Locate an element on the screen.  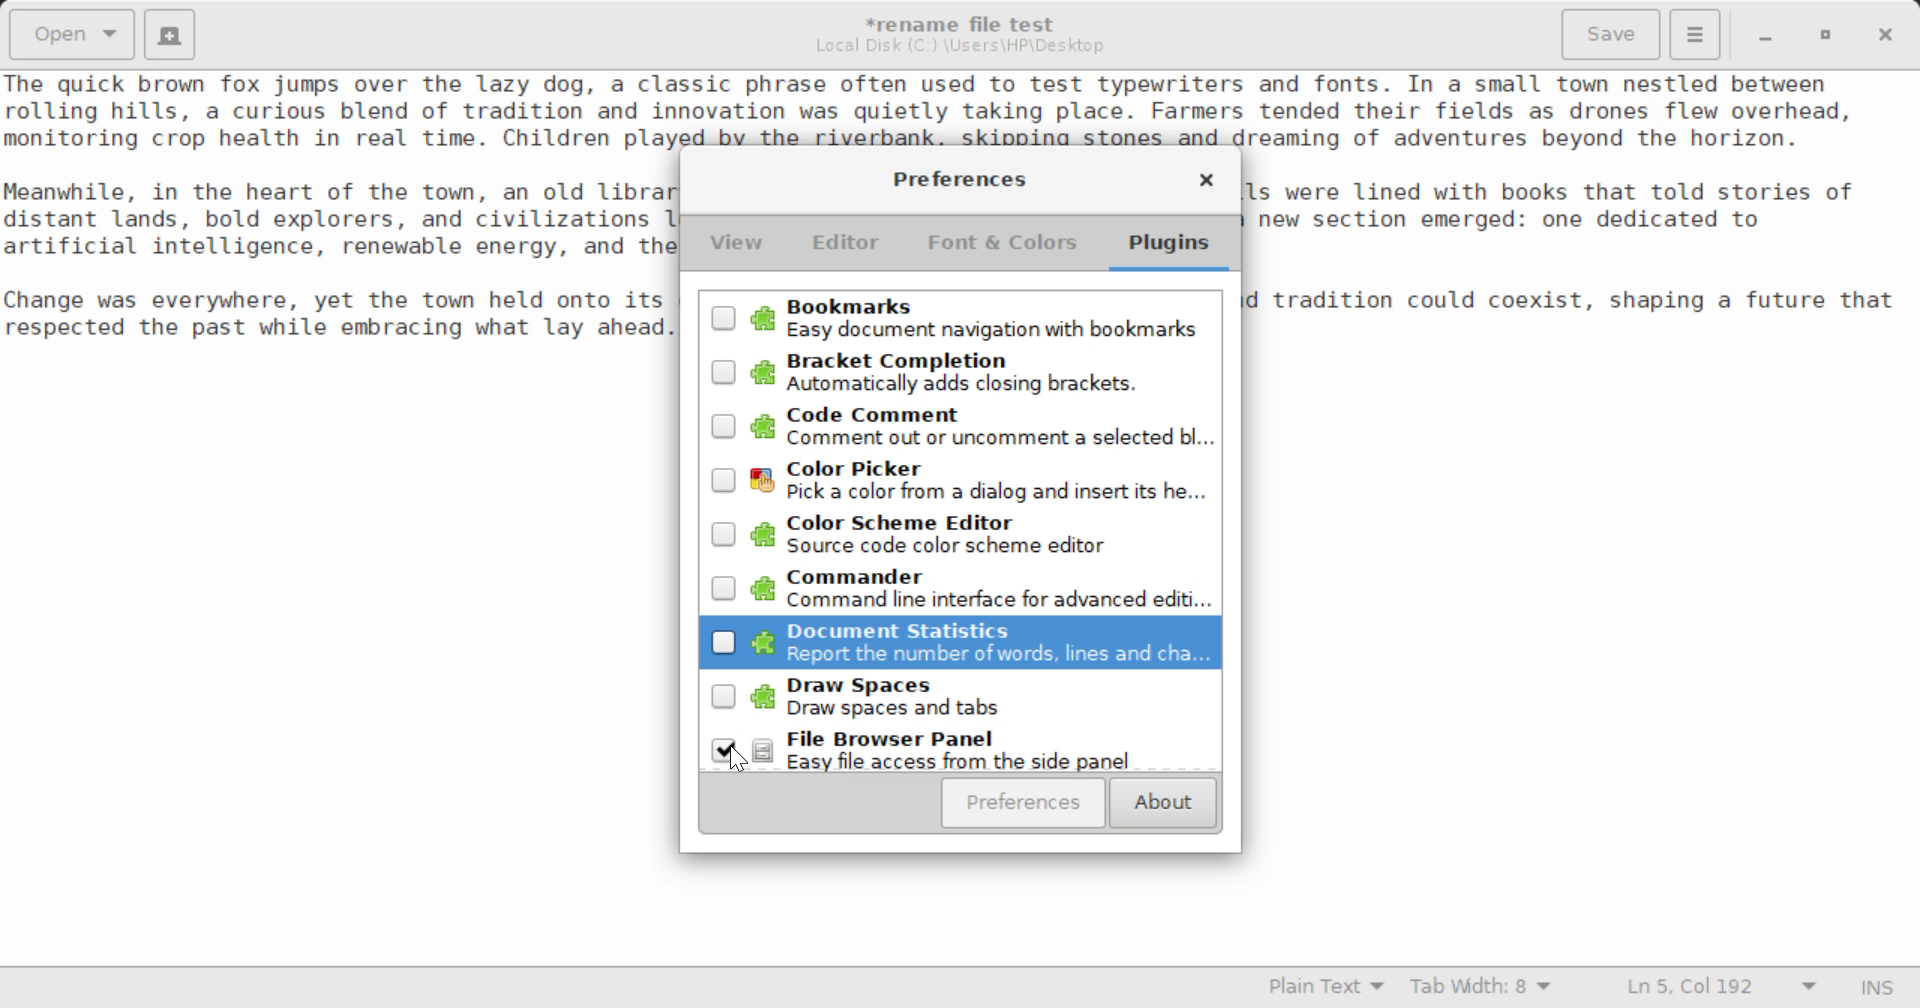
File Location is located at coordinates (960, 46).